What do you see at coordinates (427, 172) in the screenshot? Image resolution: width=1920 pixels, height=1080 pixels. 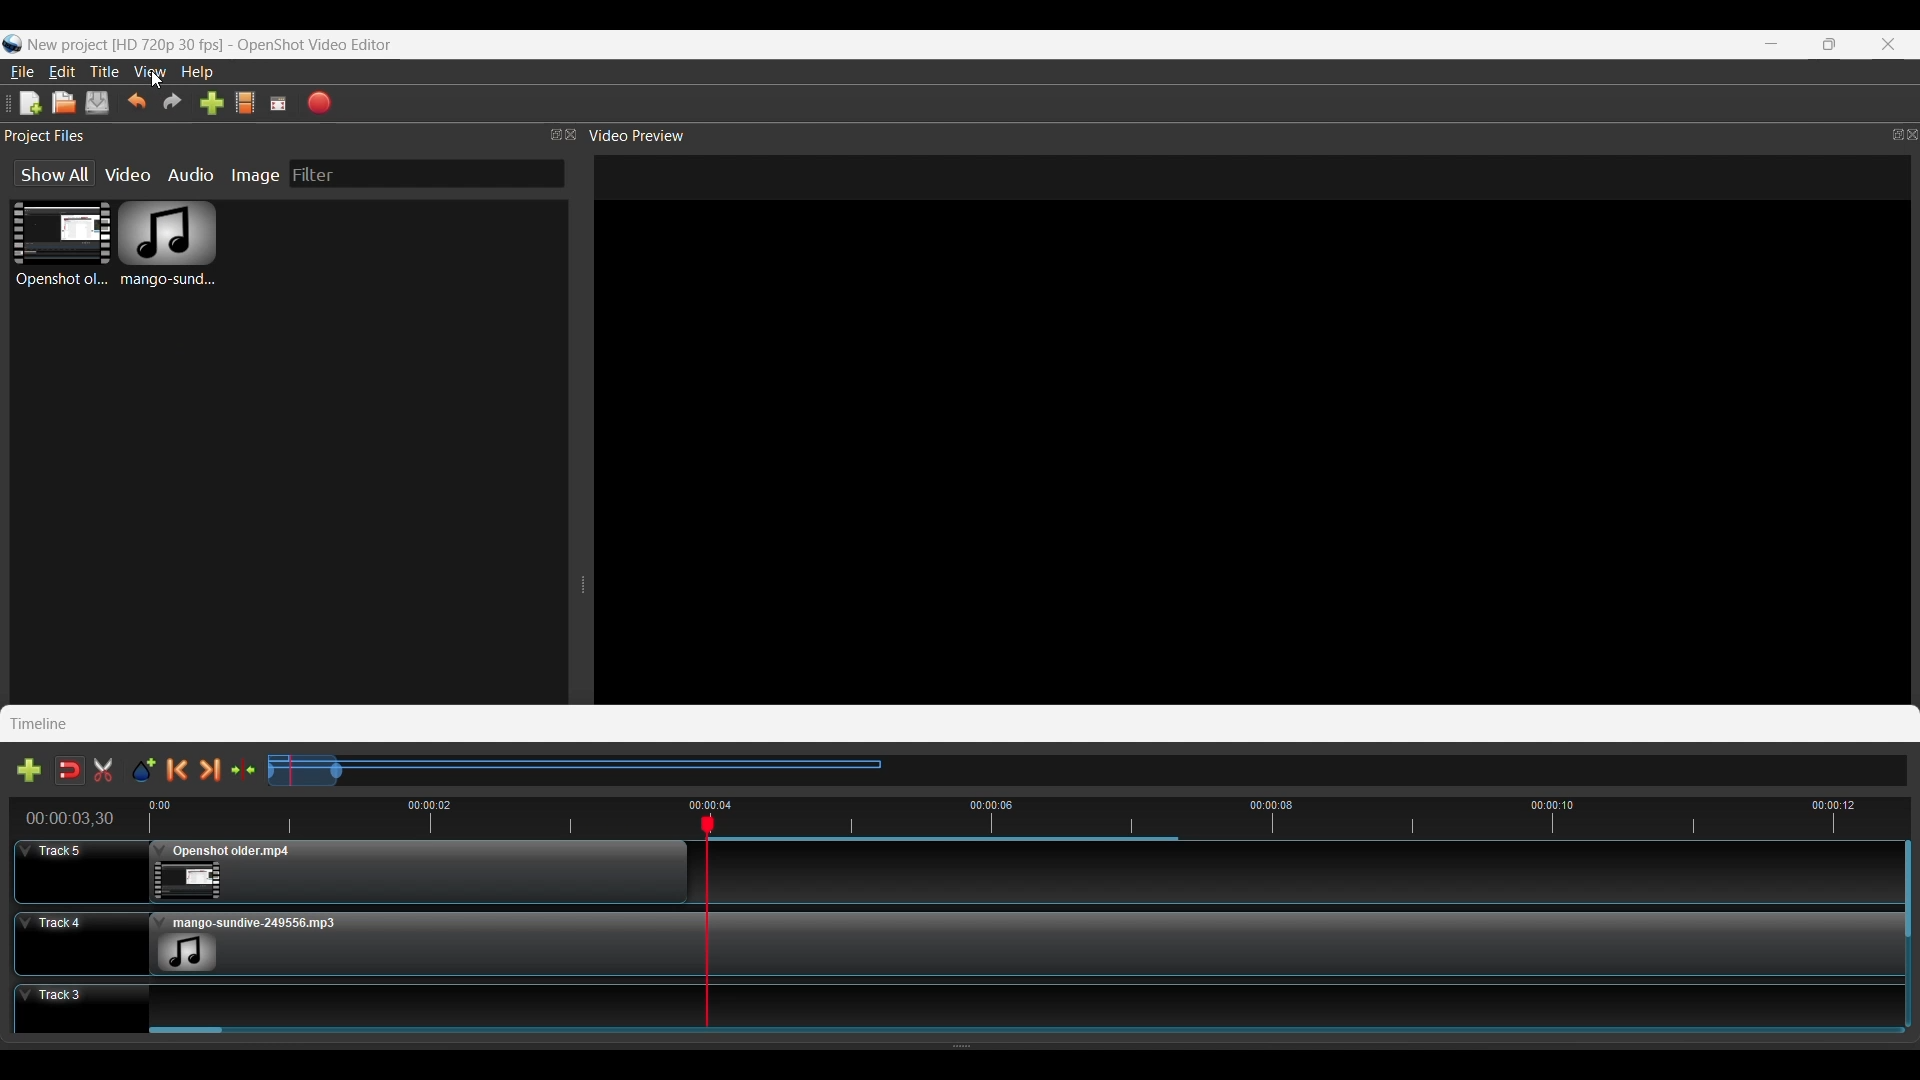 I see `Filter` at bounding box center [427, 172].